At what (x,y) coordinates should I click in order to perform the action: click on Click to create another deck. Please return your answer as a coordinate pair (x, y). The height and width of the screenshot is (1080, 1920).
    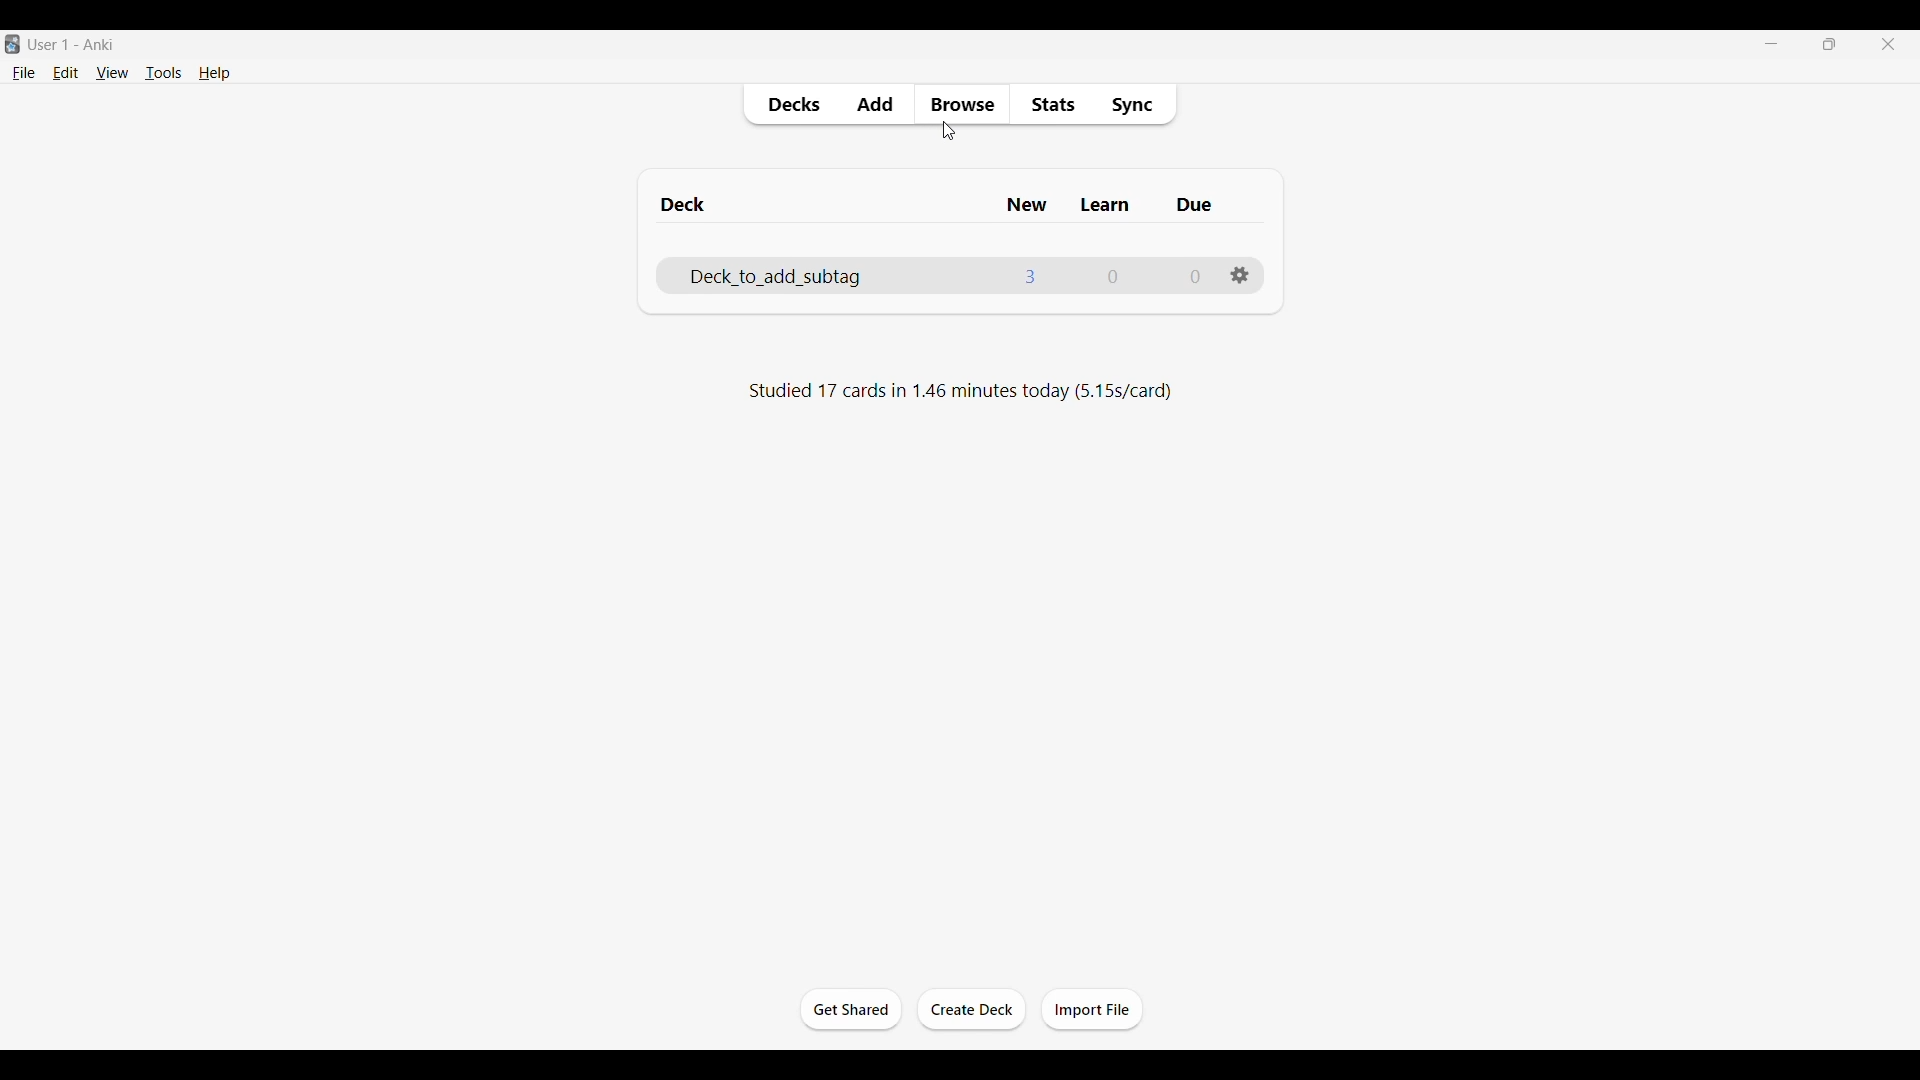
    Looking at the image, I should click on (972, 1009).